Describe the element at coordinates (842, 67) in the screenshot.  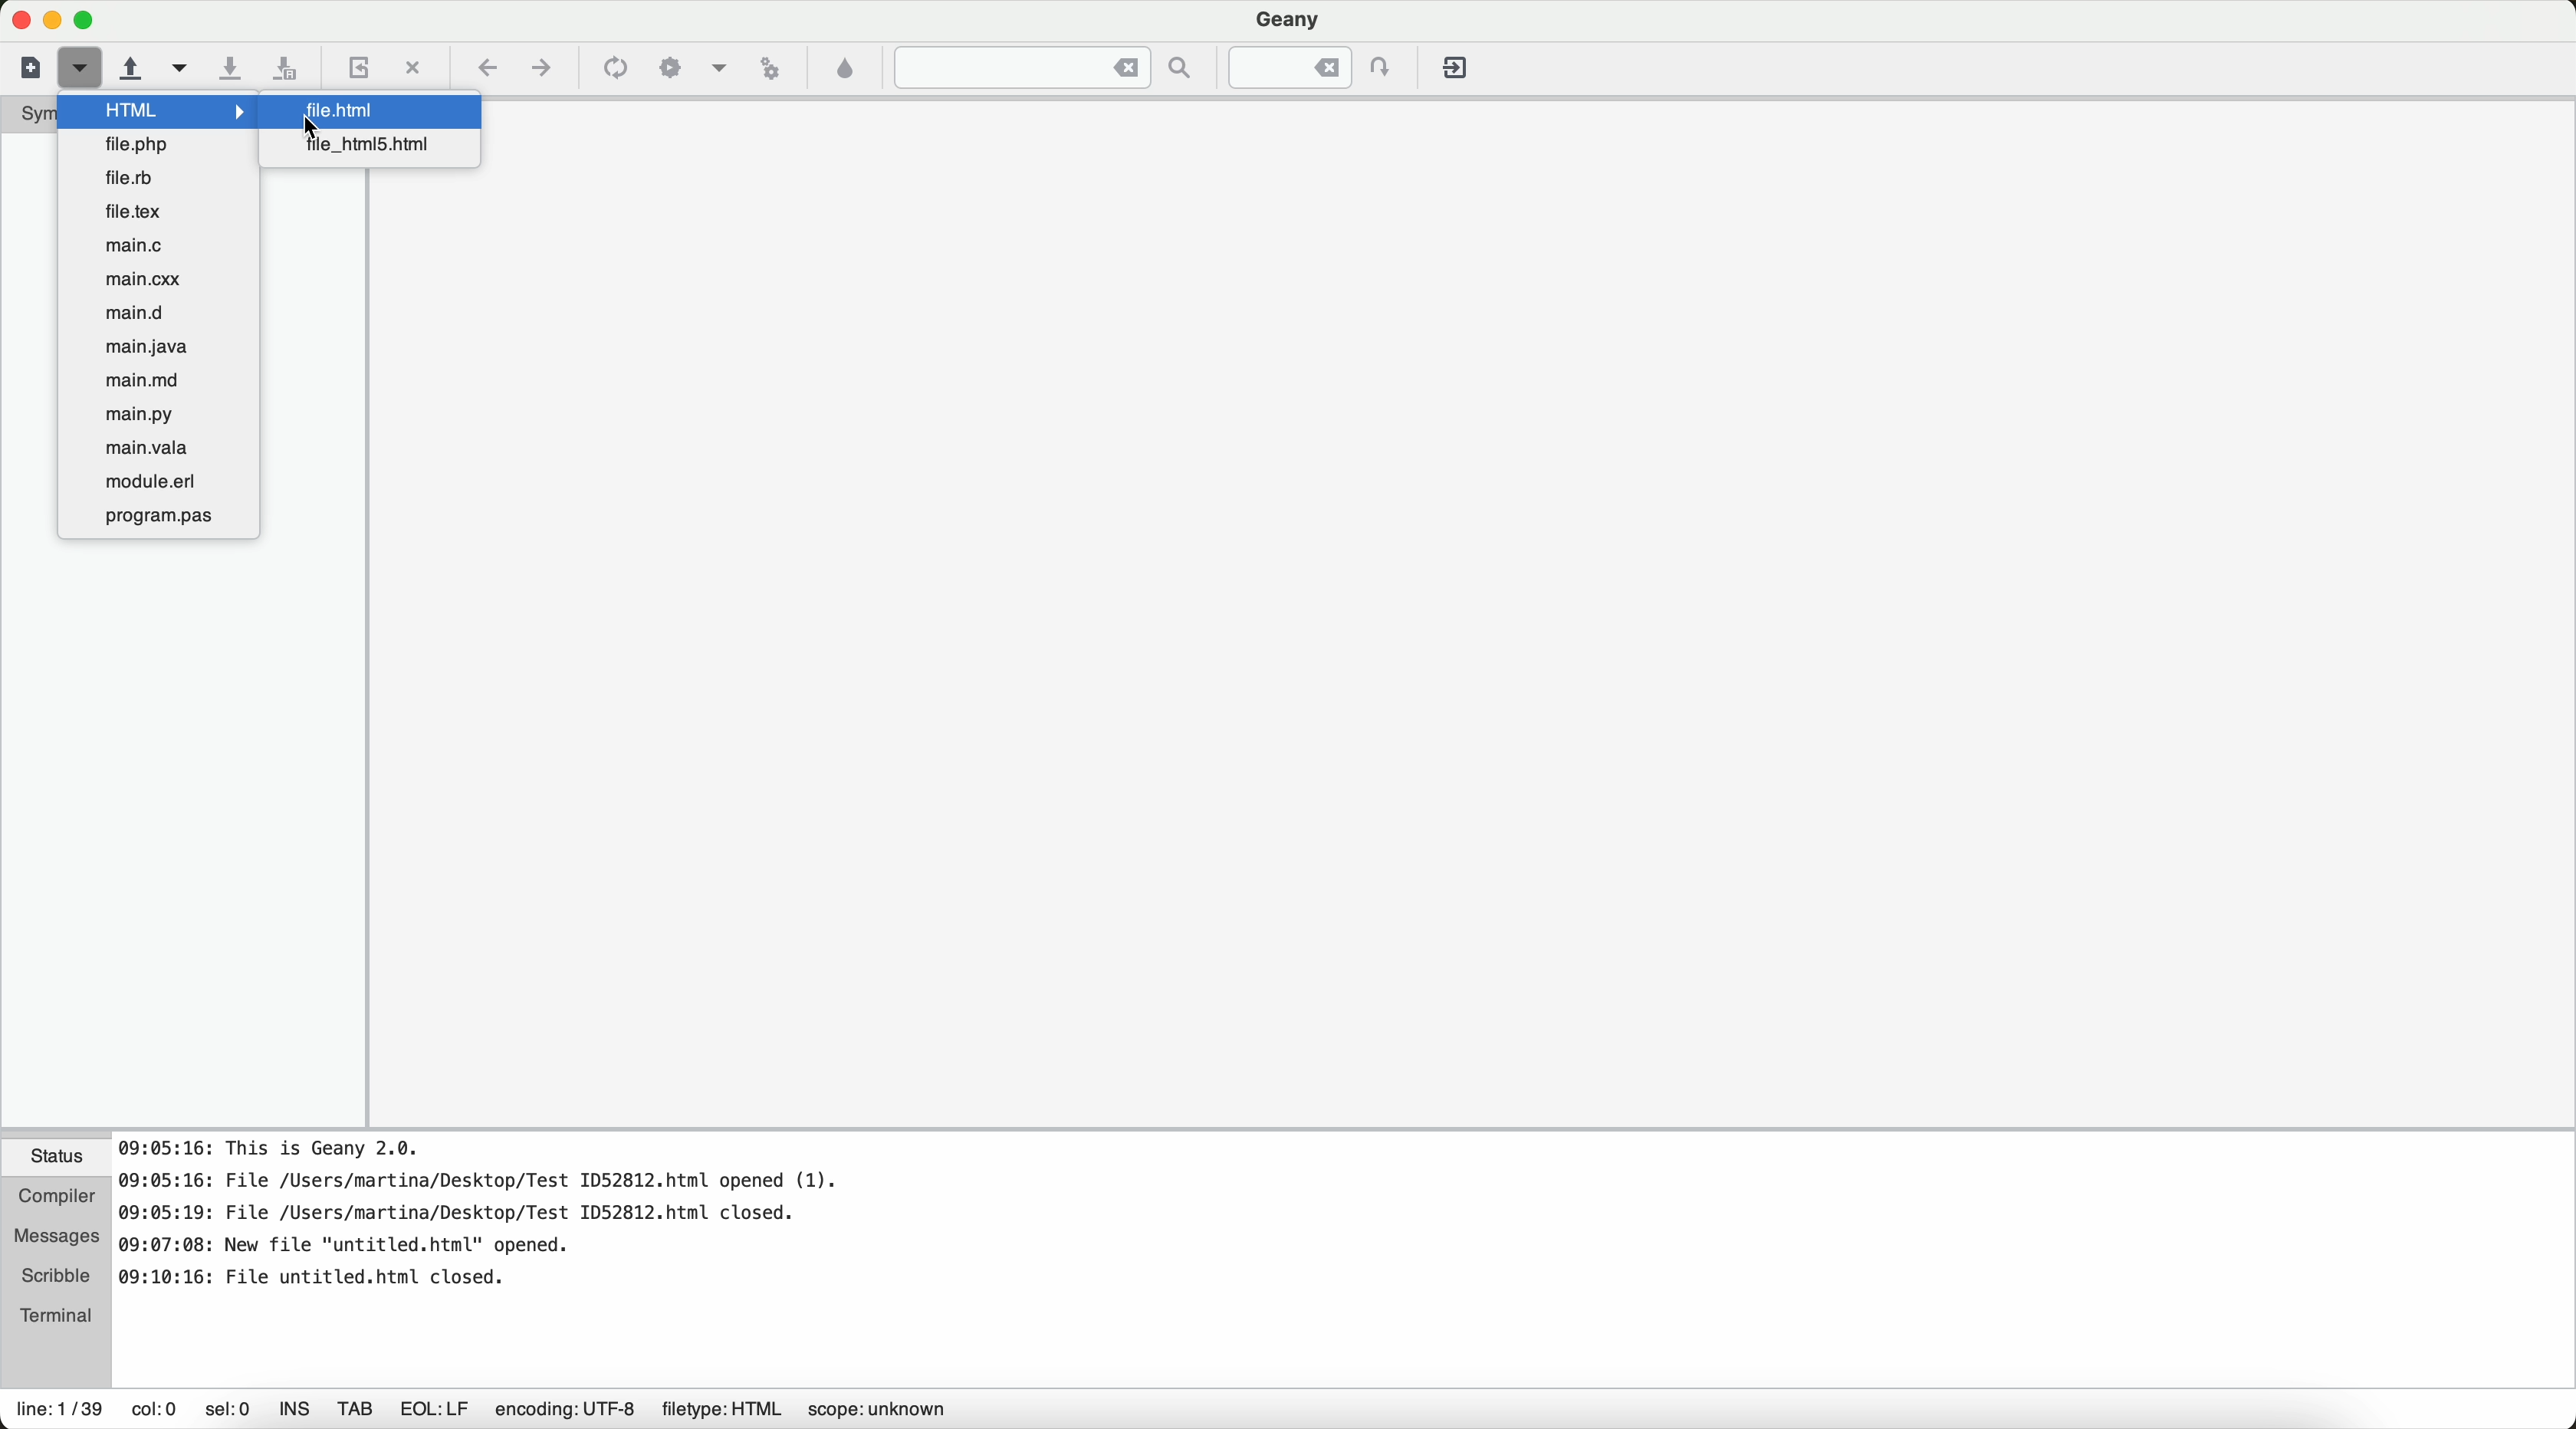
I see `color` at that location.